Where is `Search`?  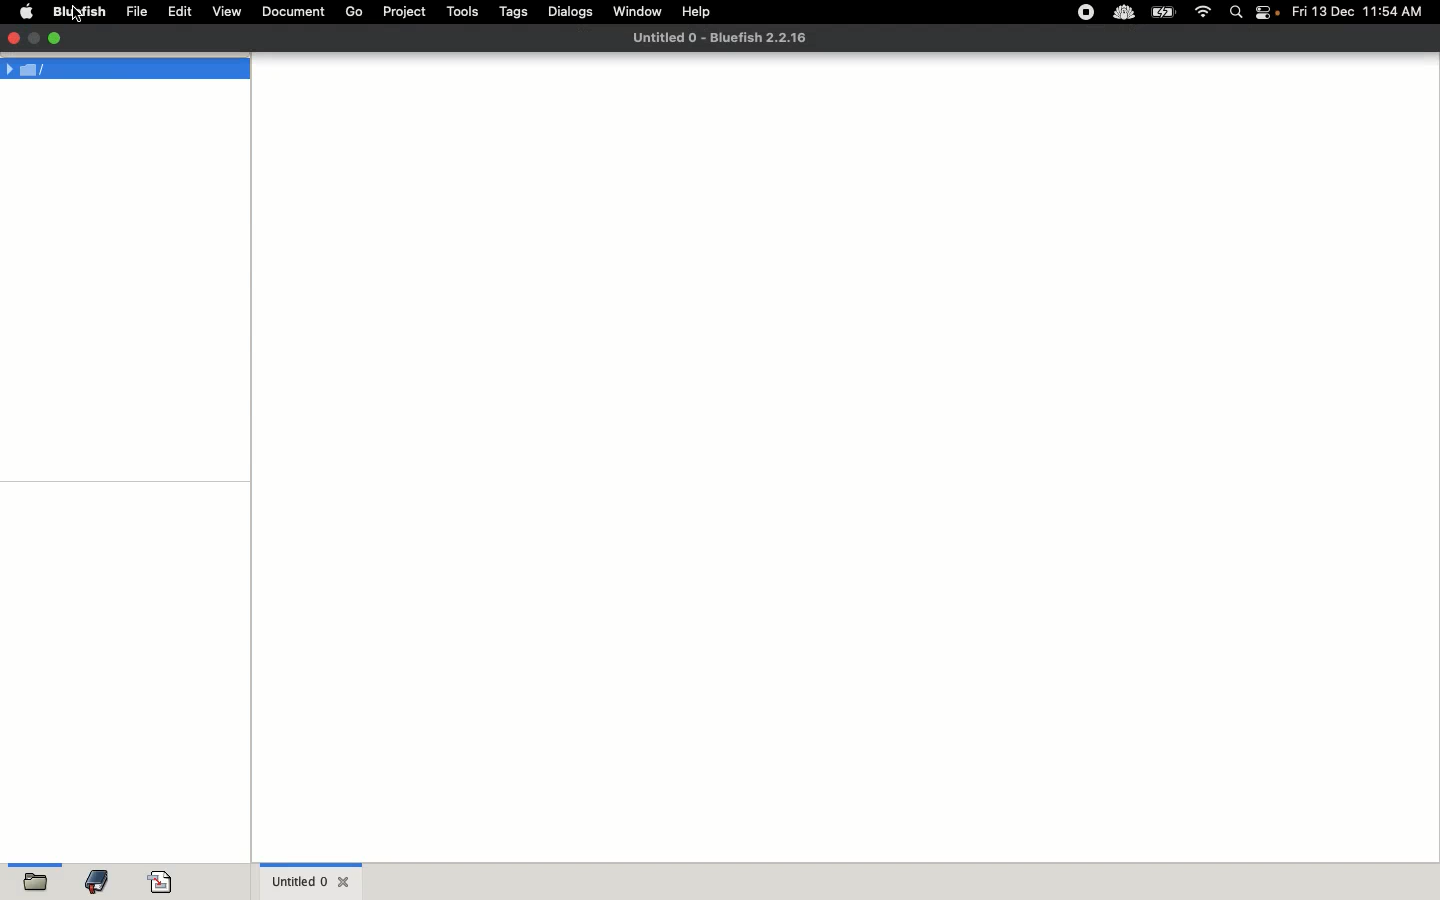
Search is located at coordinates (1237, 14).